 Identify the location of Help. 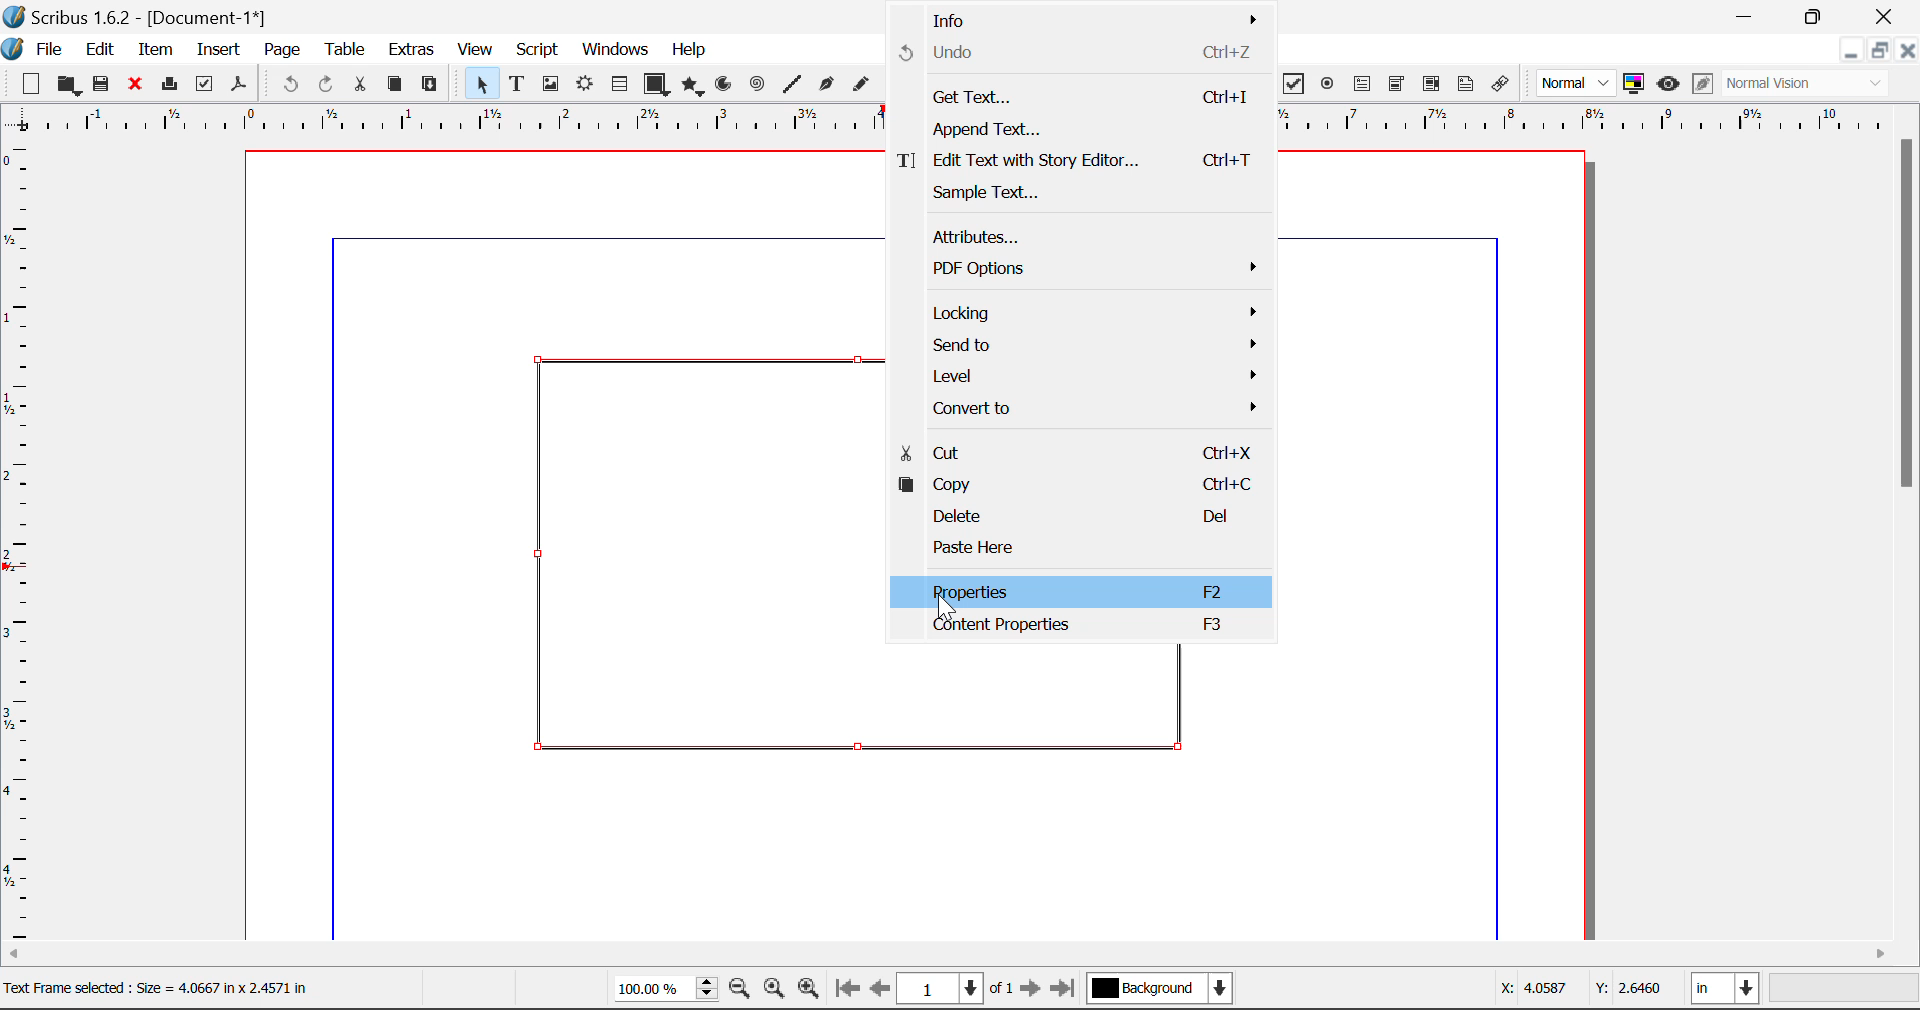
(690, 50).